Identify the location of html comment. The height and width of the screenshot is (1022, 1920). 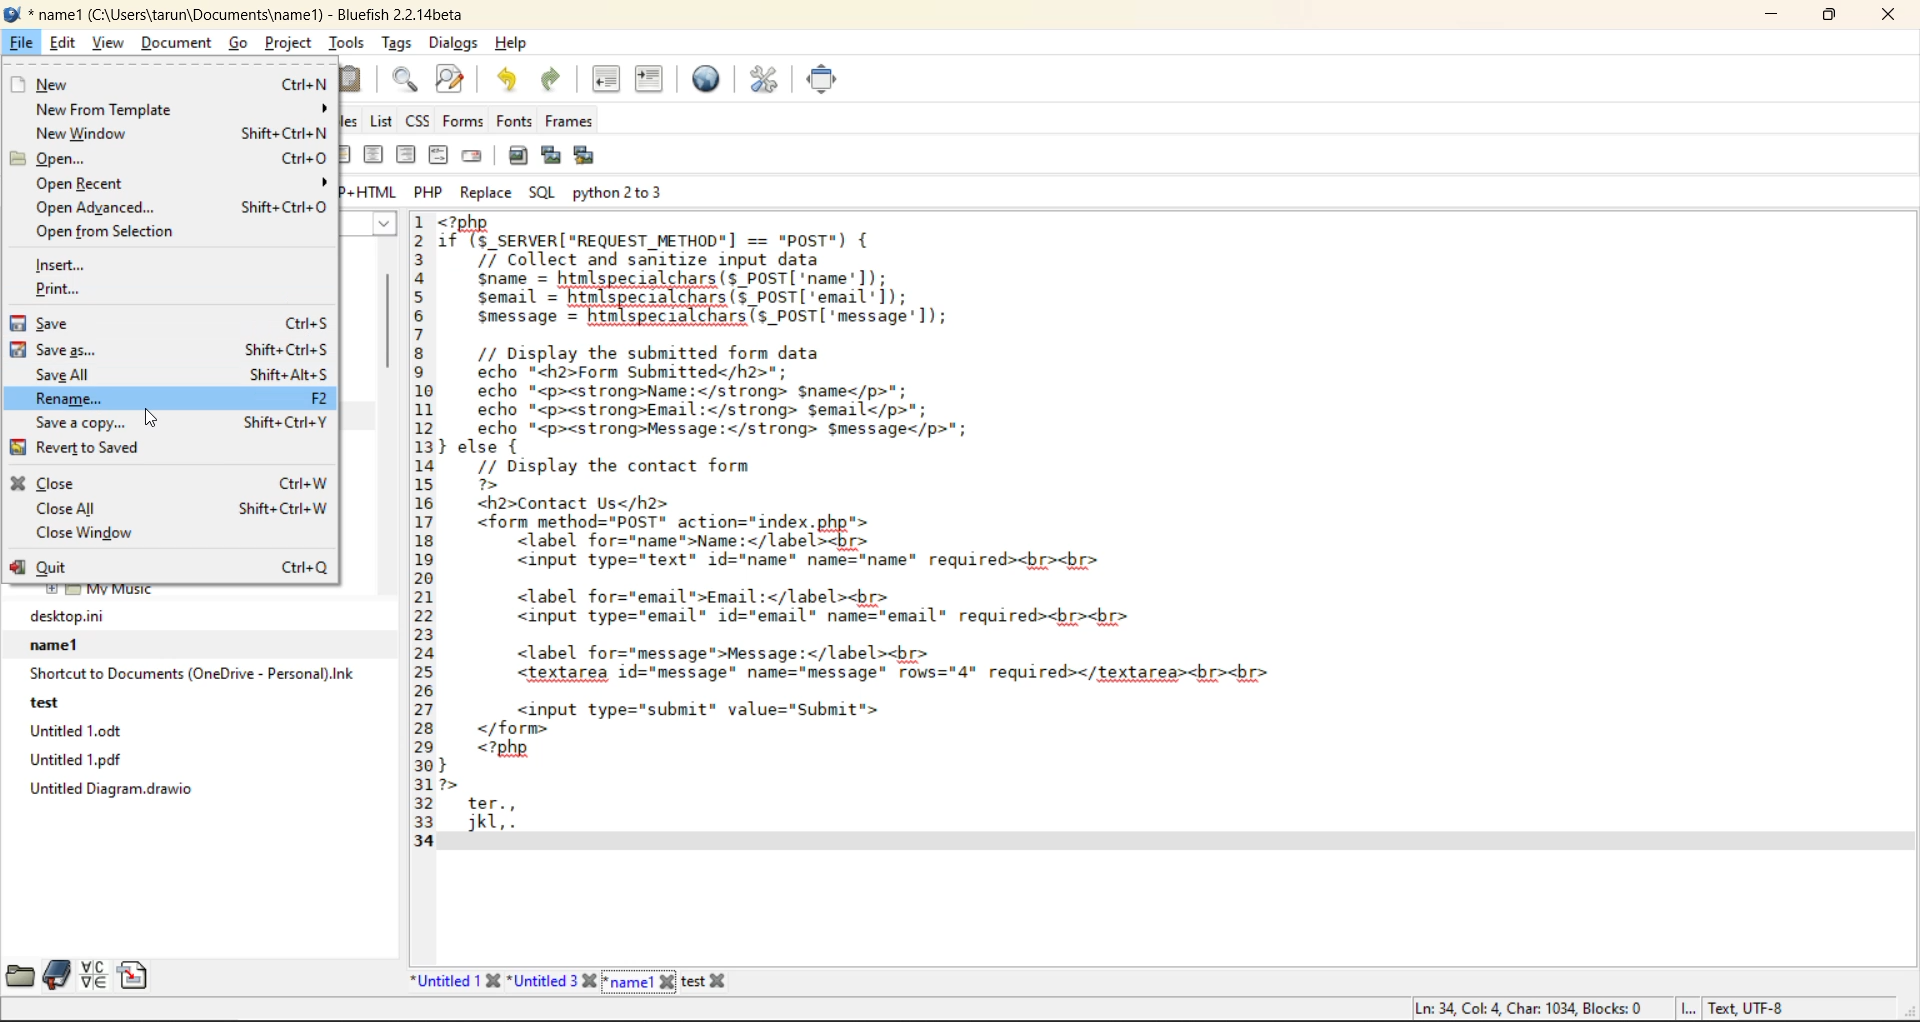
(439, 156).